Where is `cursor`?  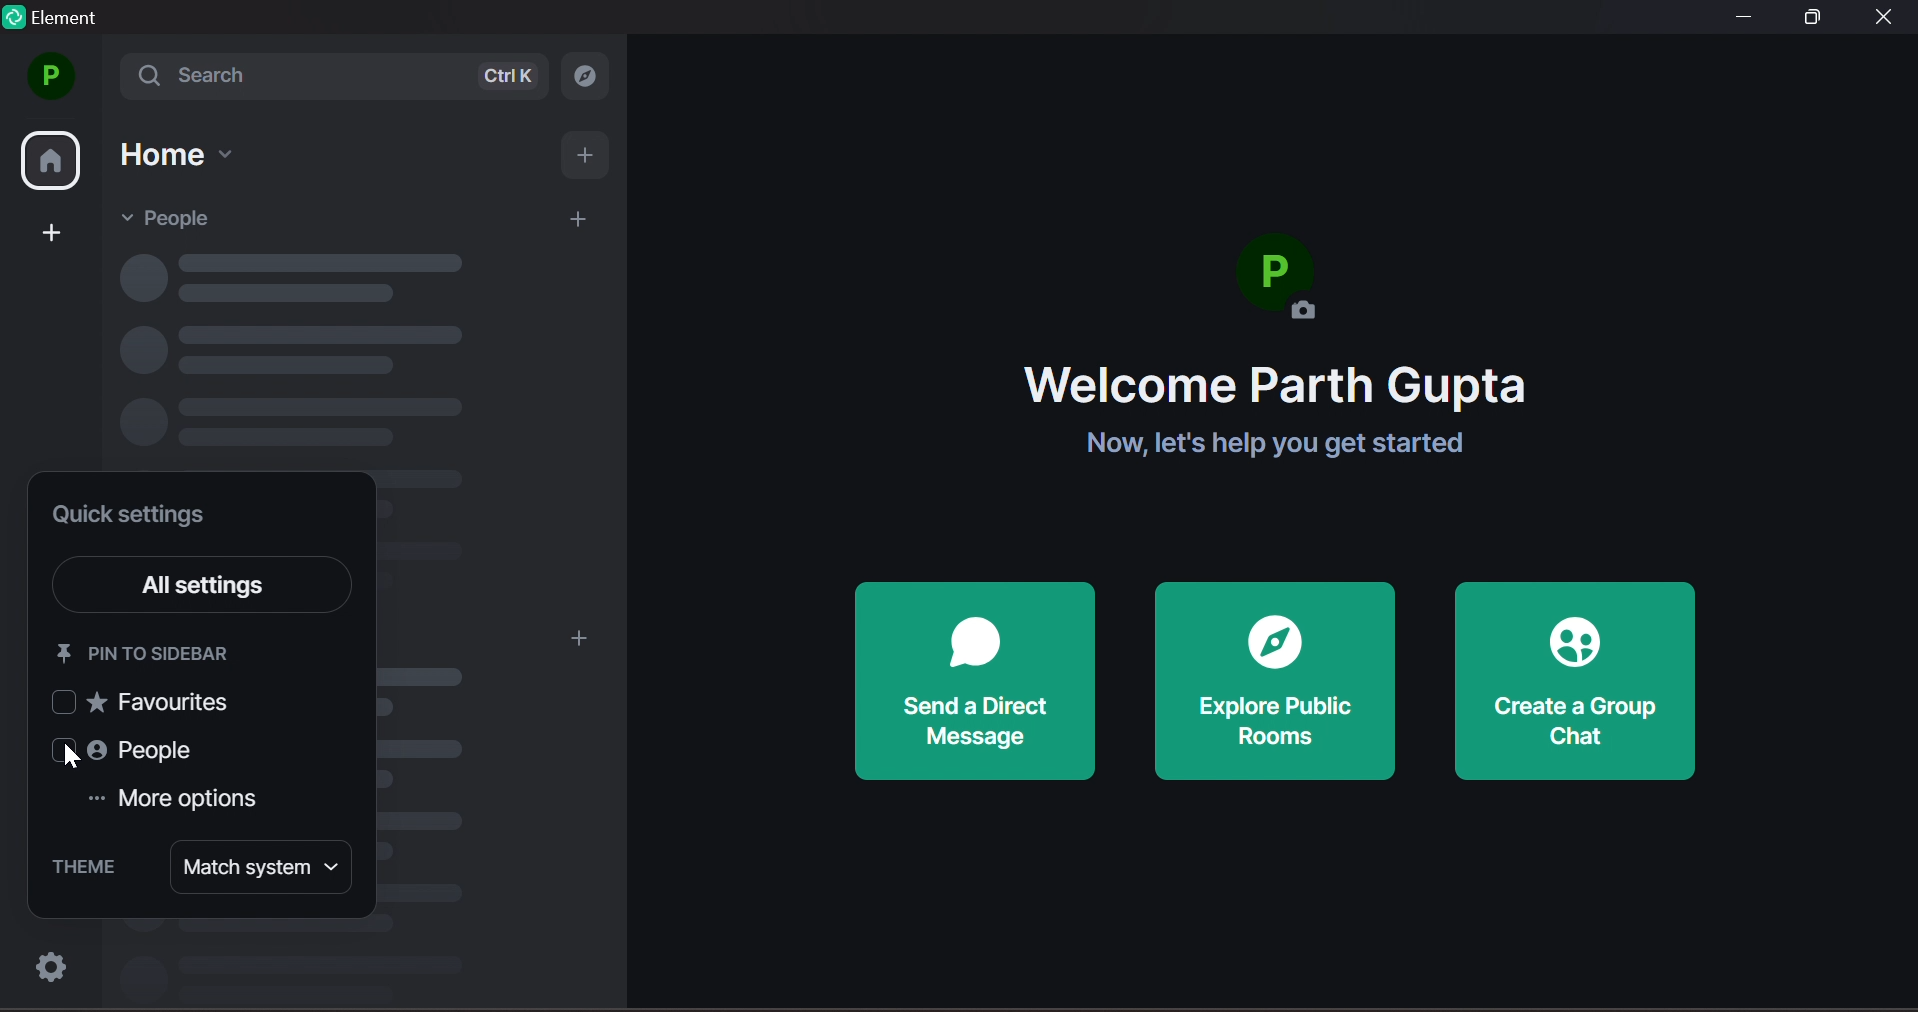 cursor is located at coordinates (70, 763).